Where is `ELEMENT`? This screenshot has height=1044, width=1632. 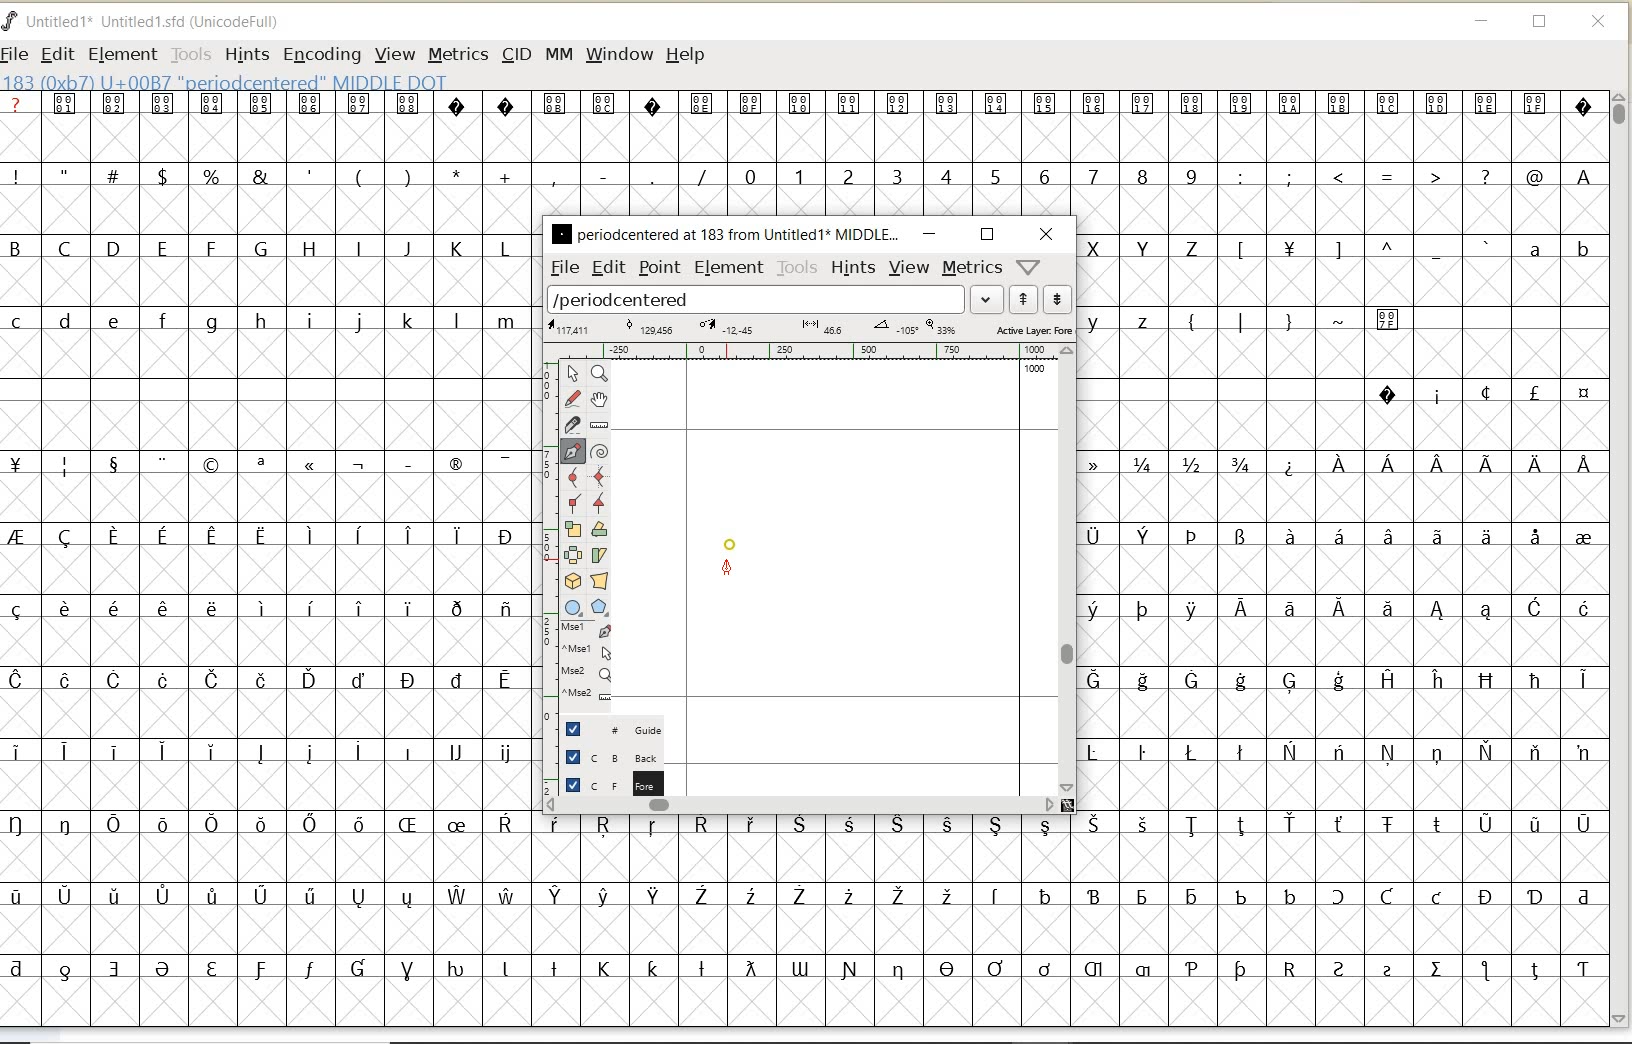
ELEMENT is located at coordinates (122, 54).